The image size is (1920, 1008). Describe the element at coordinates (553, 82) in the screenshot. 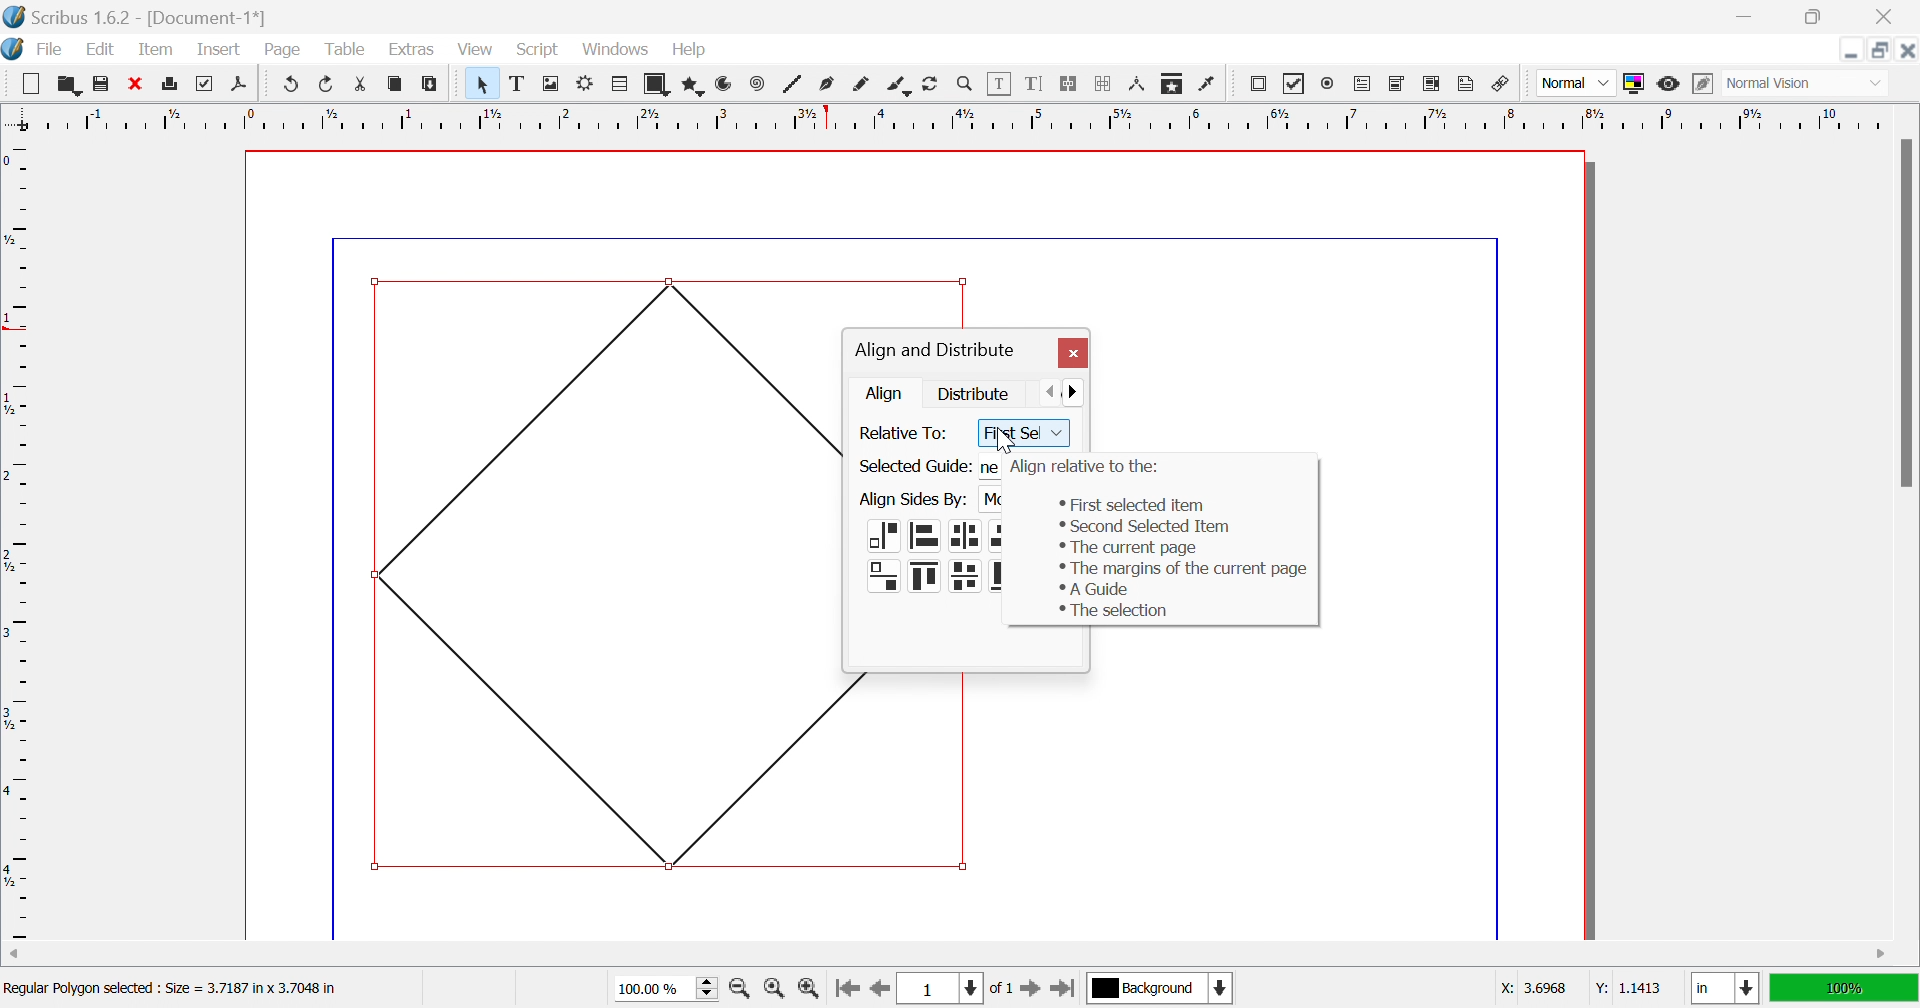

I see `Image frame` at that location.